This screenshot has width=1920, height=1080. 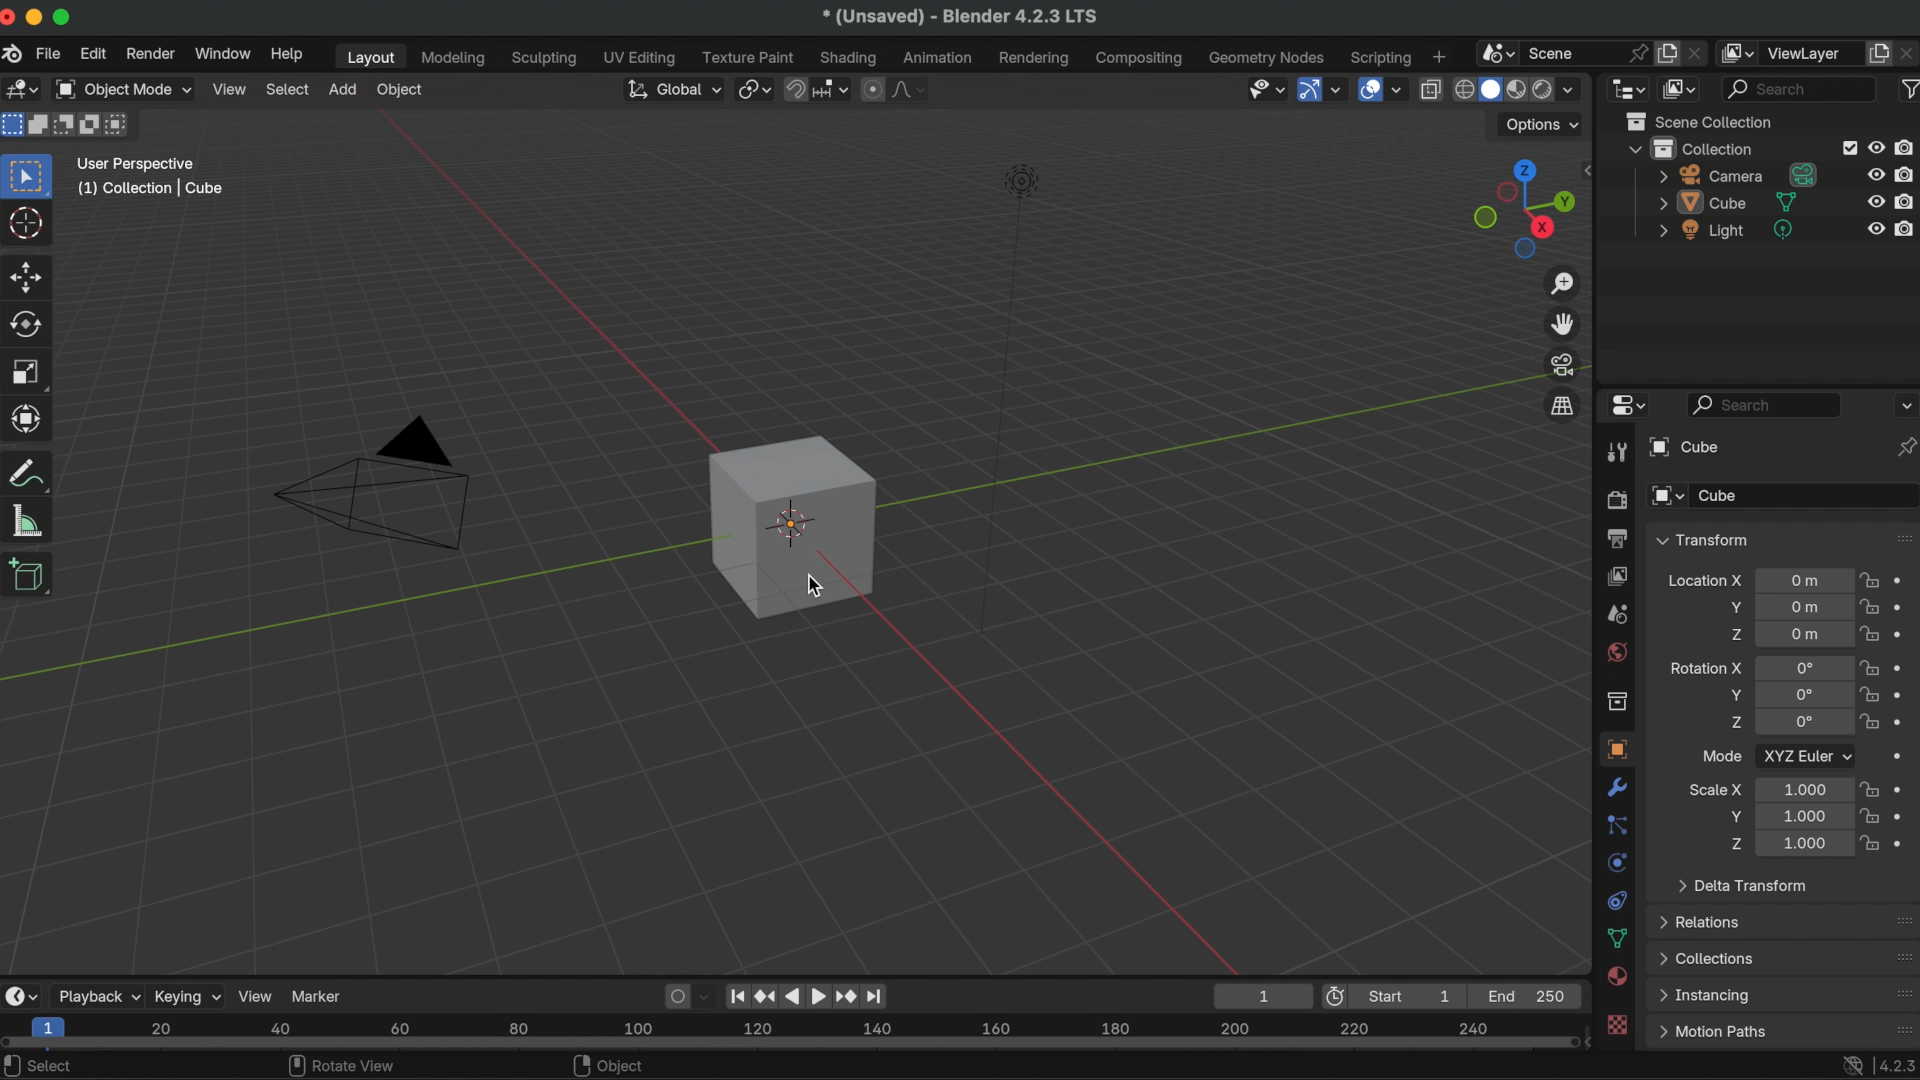 What do you see at coordinates (342, 89) in the screenshot?
I see `add` at bounding box center [342, 89].